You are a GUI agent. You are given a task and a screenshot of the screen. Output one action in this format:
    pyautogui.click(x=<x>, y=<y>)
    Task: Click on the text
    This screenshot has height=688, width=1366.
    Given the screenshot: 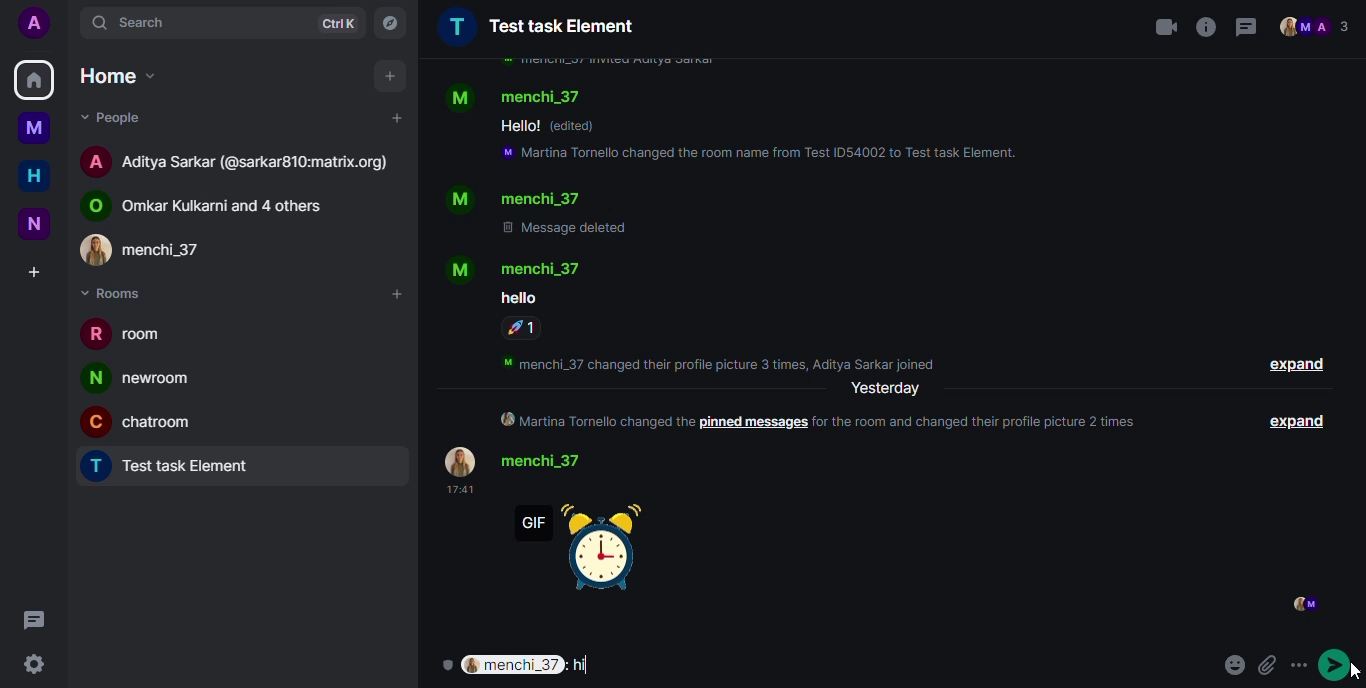 What is the action you would take?
    pyautogui.click(x=519, y=126)
    